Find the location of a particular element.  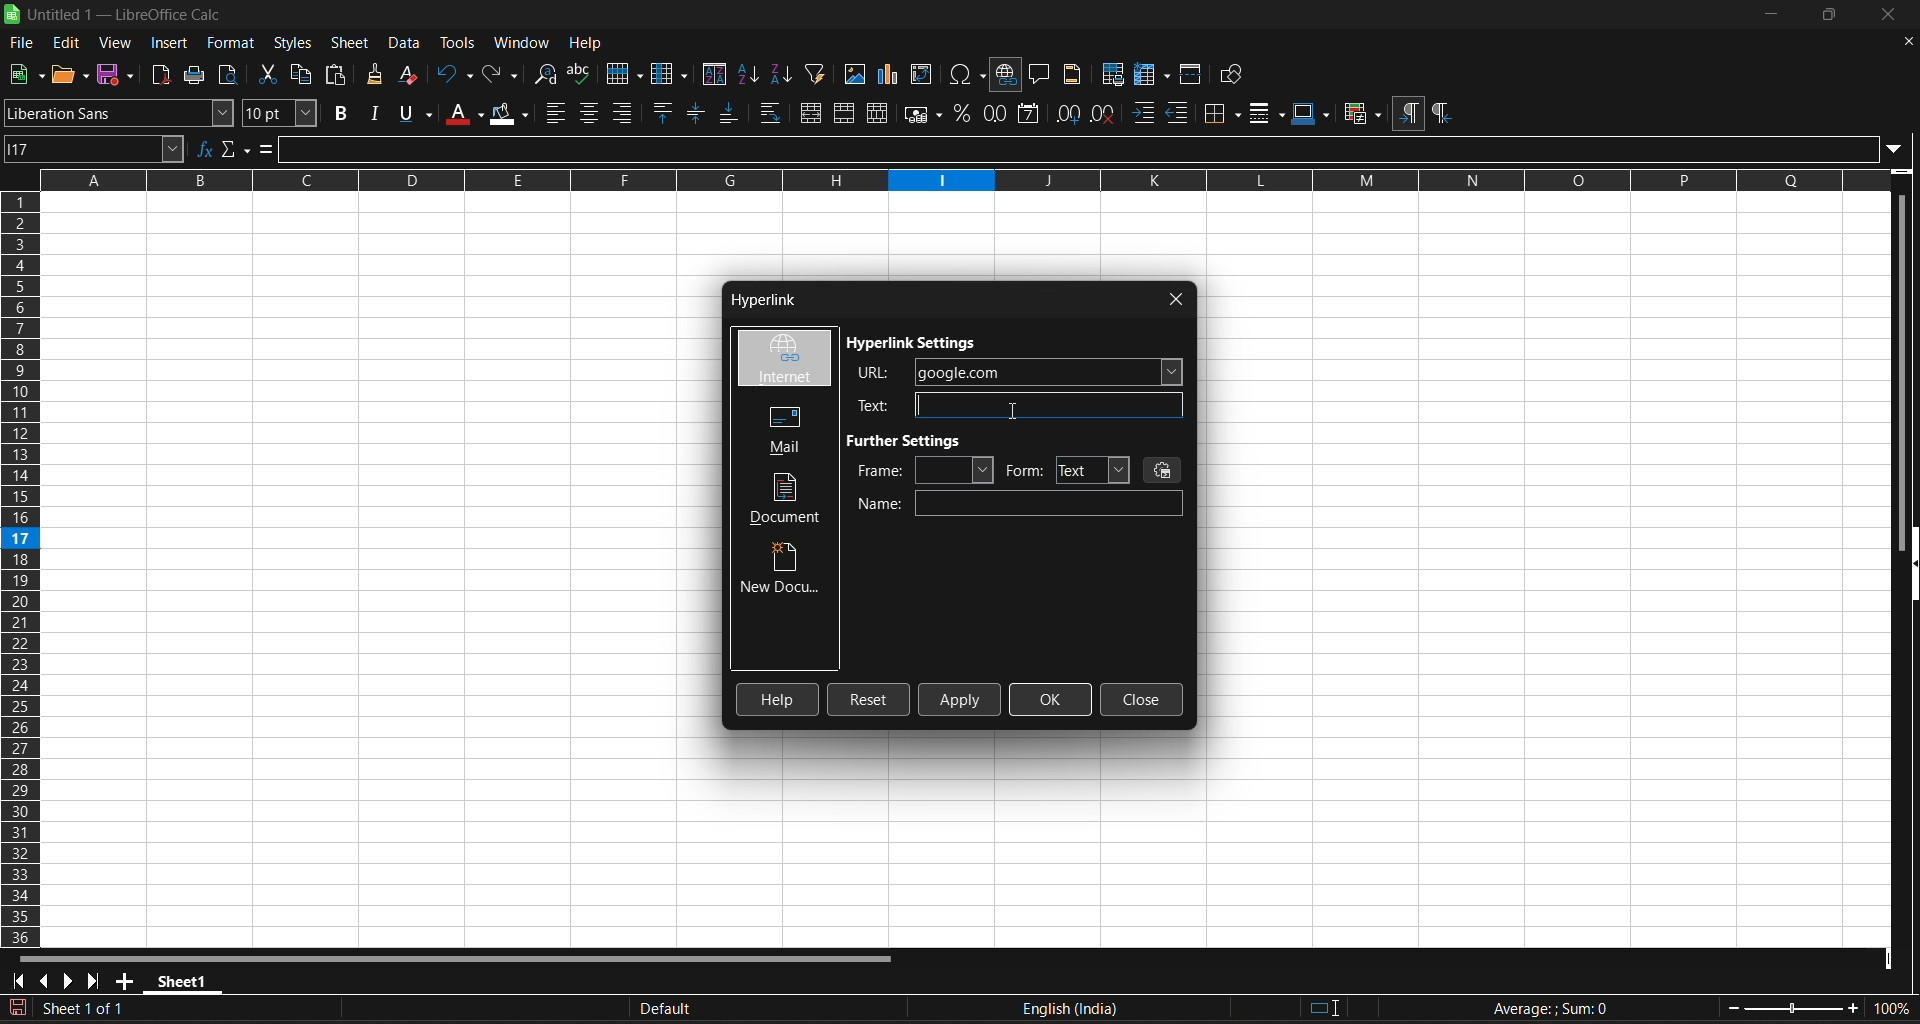

add new sheet is located at coordinates (123, 981).